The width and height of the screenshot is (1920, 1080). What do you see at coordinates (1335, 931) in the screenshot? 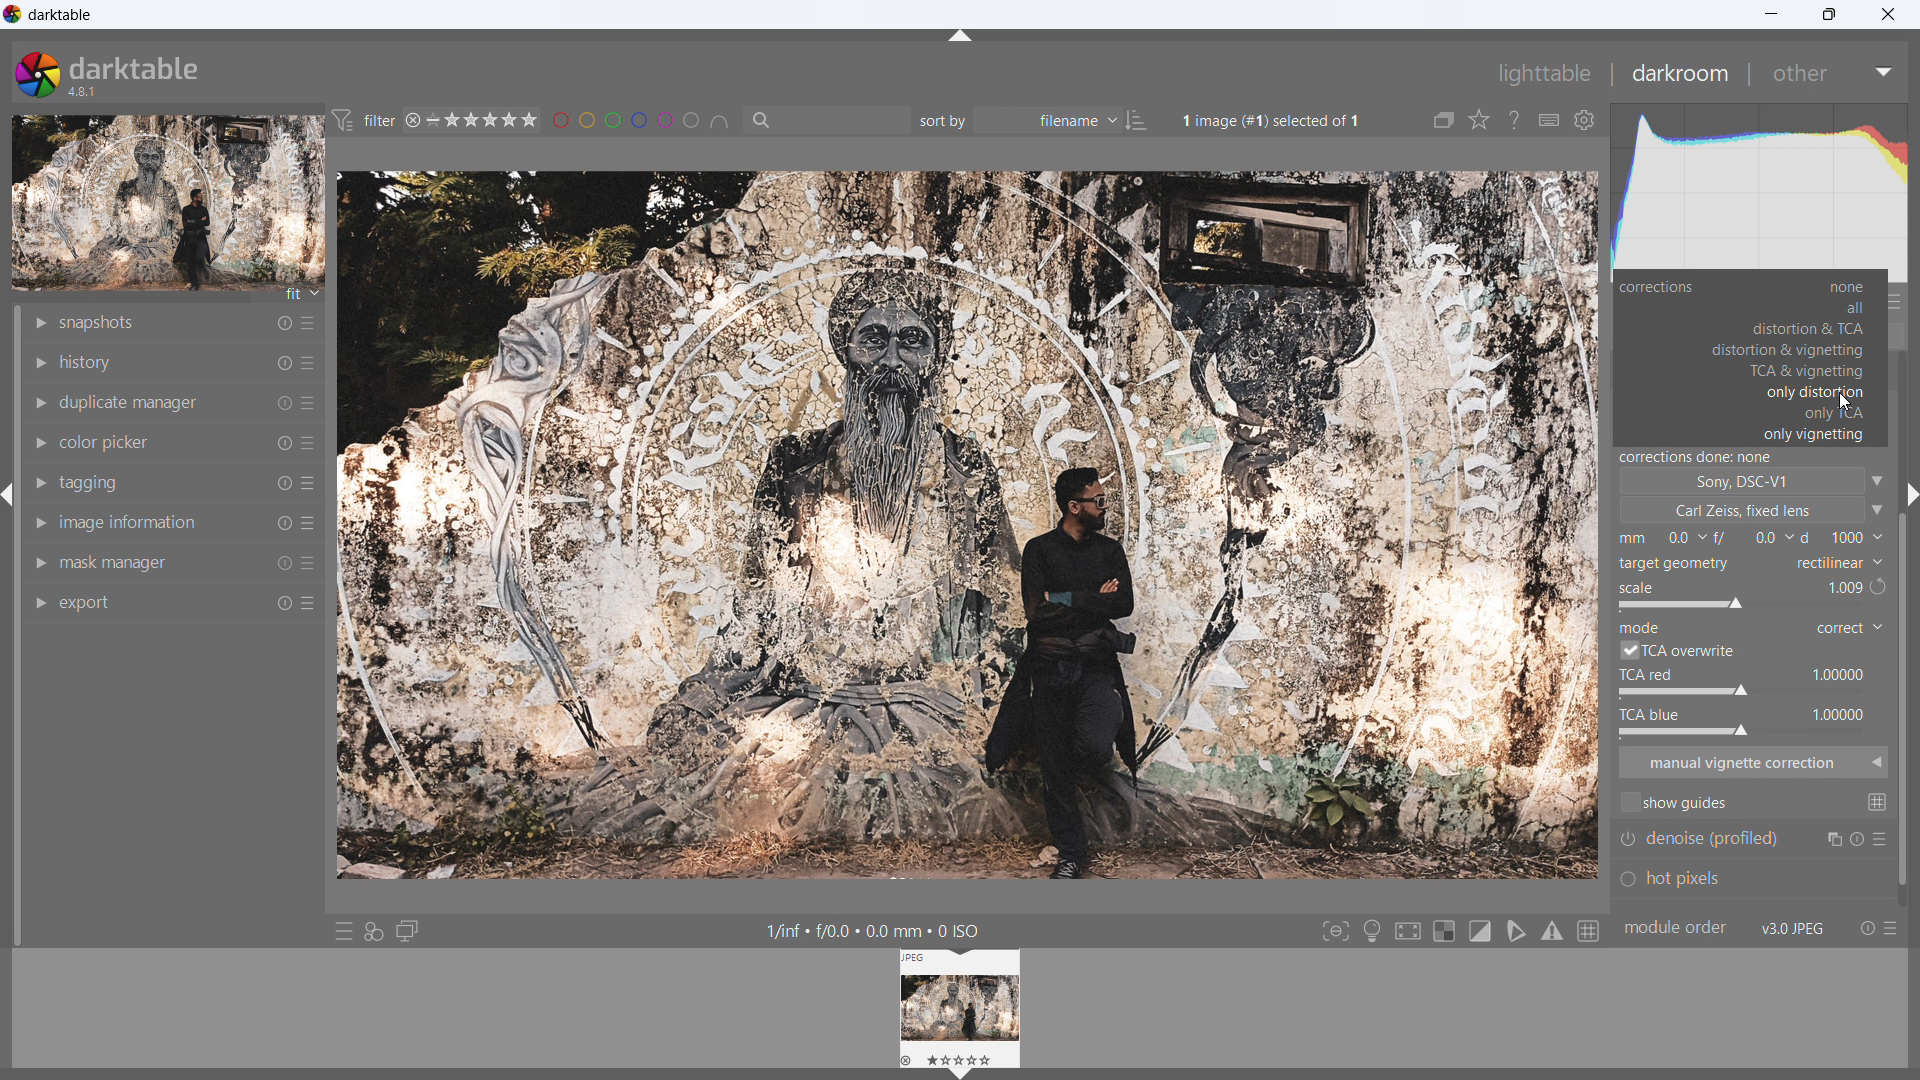
I see `toggle focus-peaking mode` at bounding box center [1335, 931].